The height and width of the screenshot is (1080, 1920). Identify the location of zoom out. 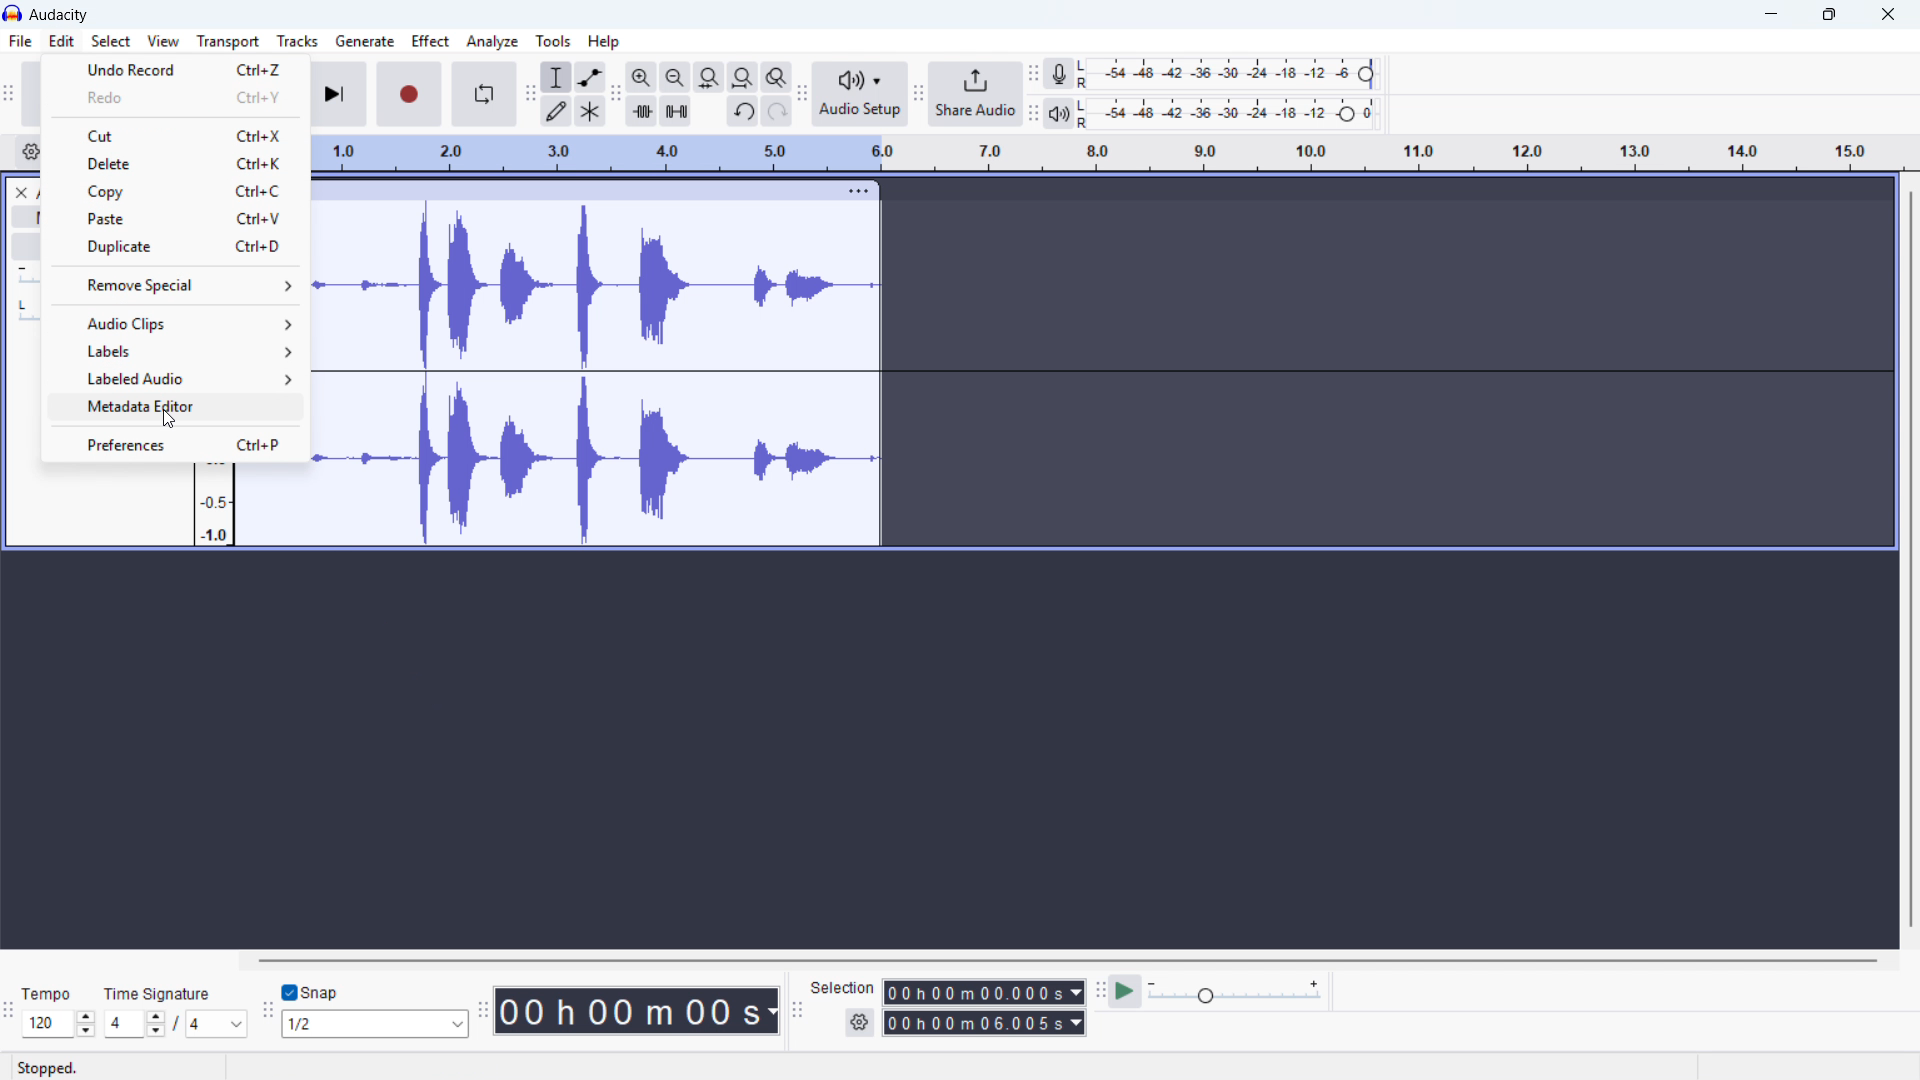
(676, 77).